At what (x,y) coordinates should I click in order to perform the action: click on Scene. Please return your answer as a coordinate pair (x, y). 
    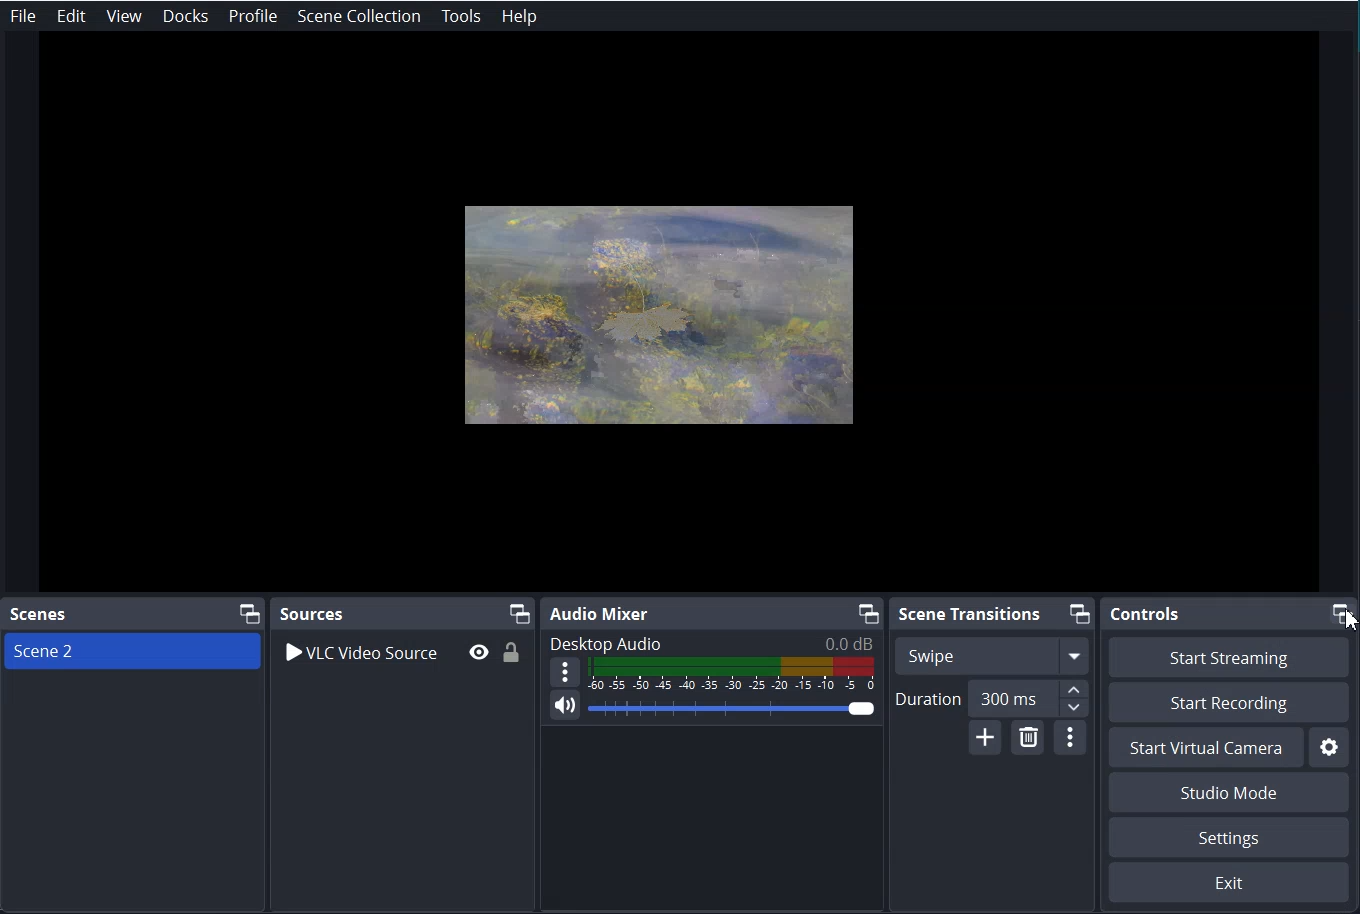
    Looking at the image, I should click on (40, 615).